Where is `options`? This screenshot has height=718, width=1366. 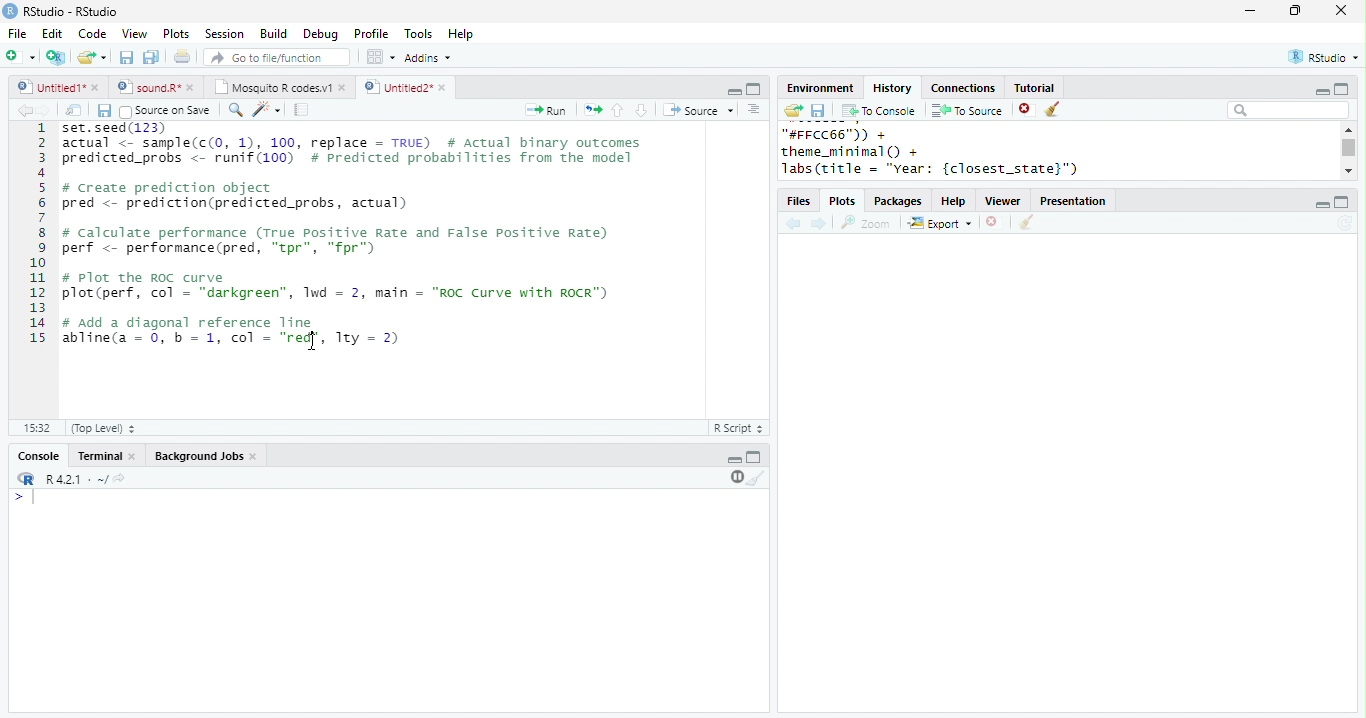
options is located at coordinates (379, 57).